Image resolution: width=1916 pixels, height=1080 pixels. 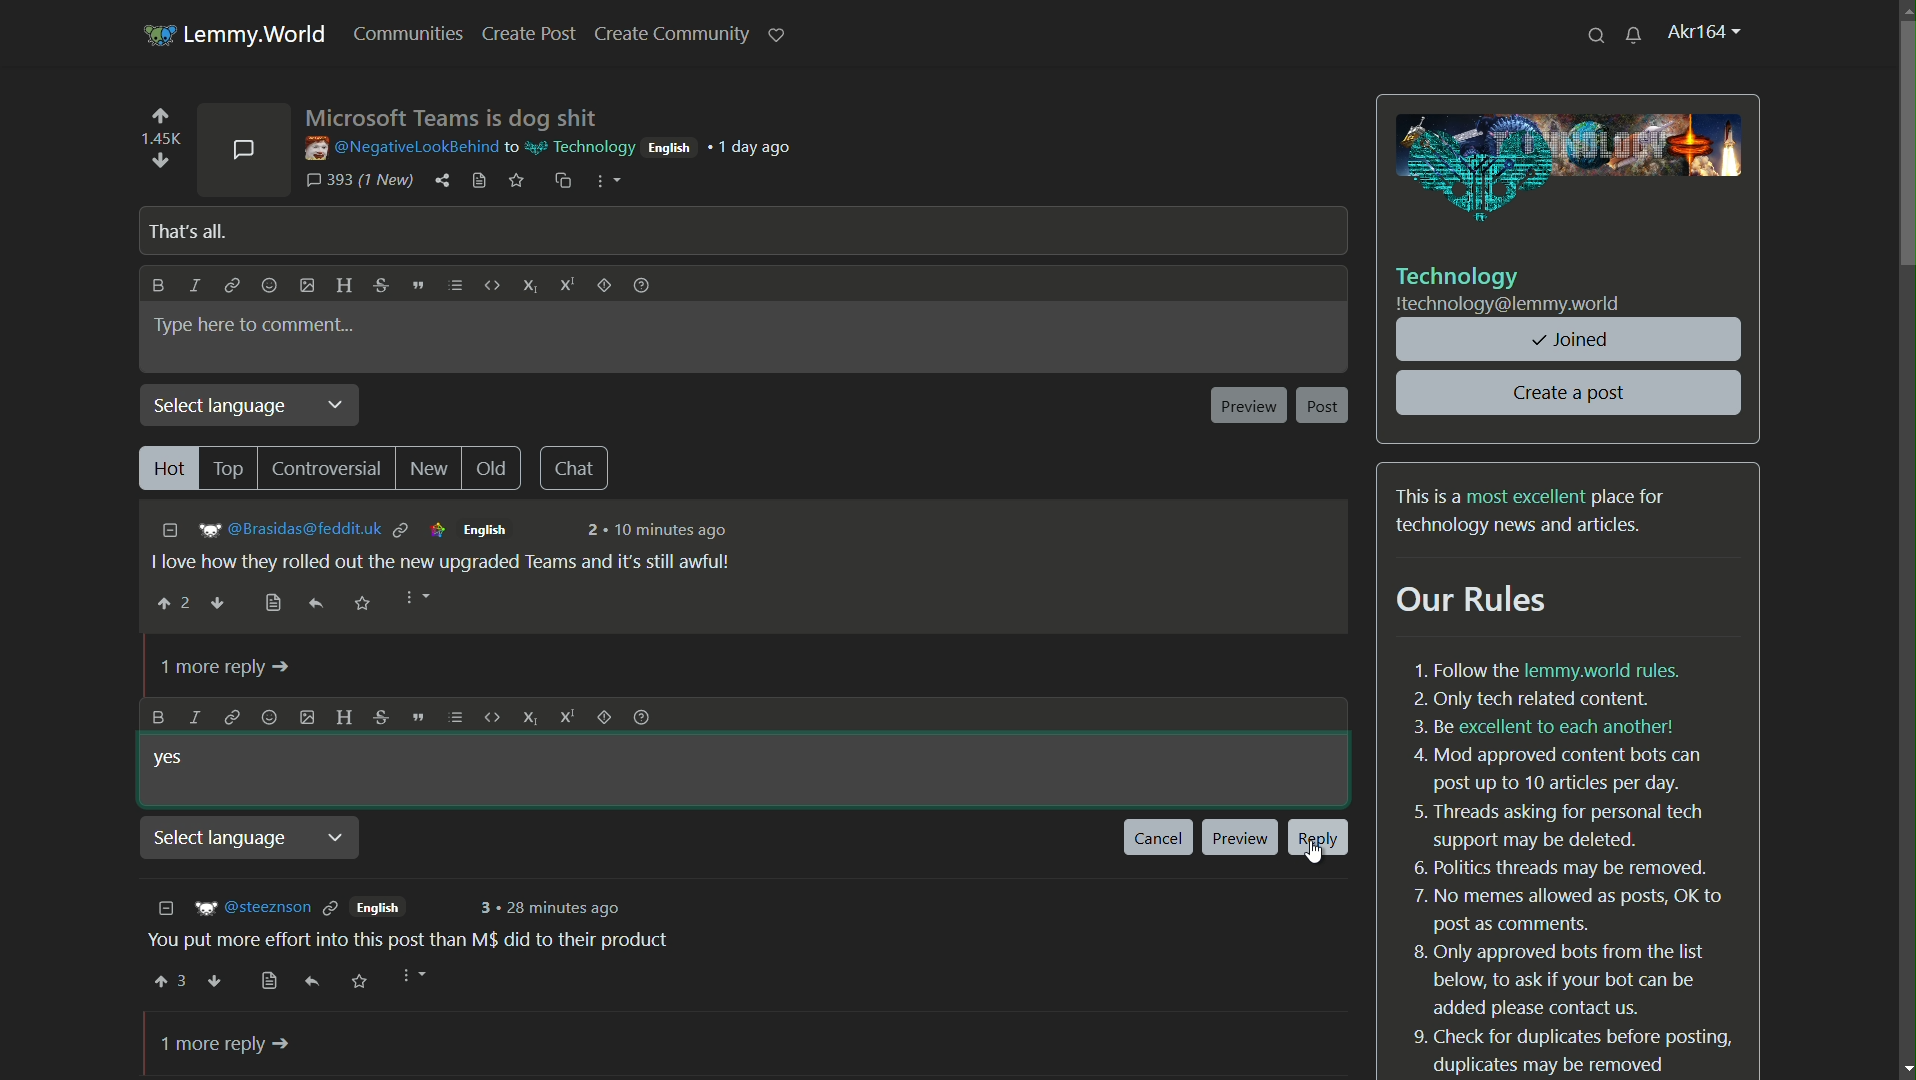 I want to click on controversial, so click(x=328, y=470).